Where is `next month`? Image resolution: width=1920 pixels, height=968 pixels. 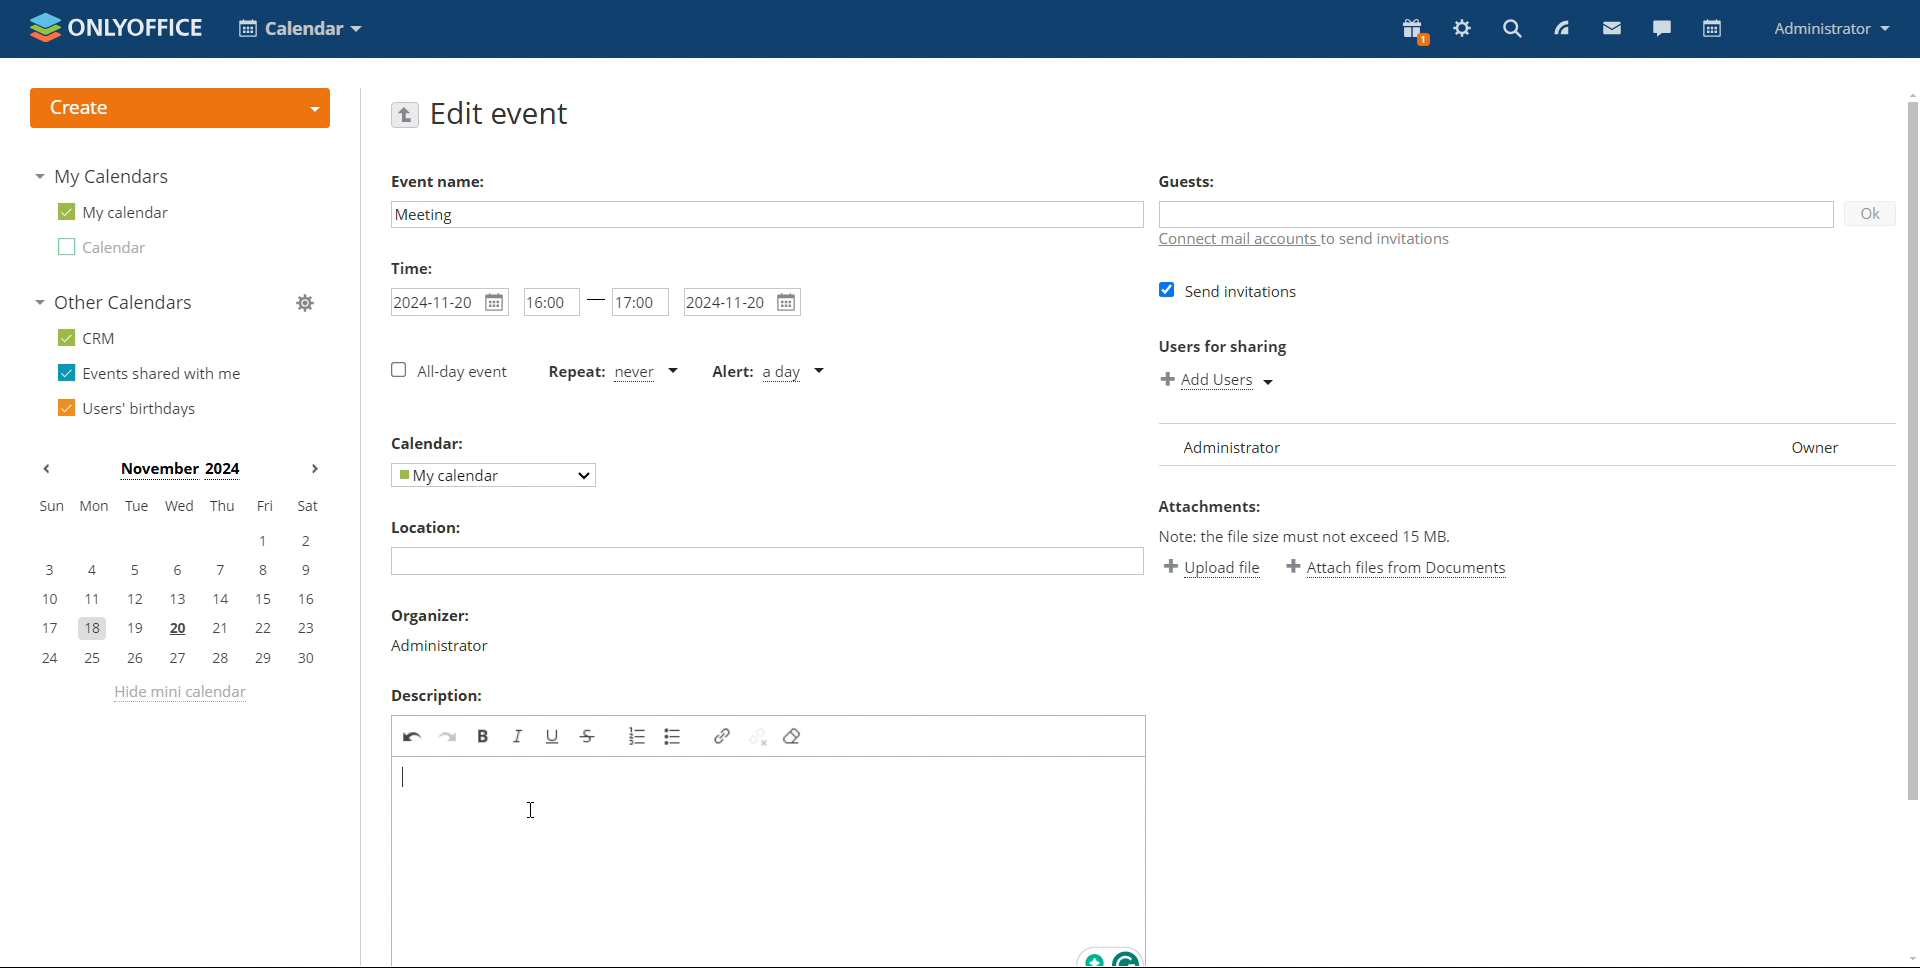
next month is located at coordinates (315, 468).